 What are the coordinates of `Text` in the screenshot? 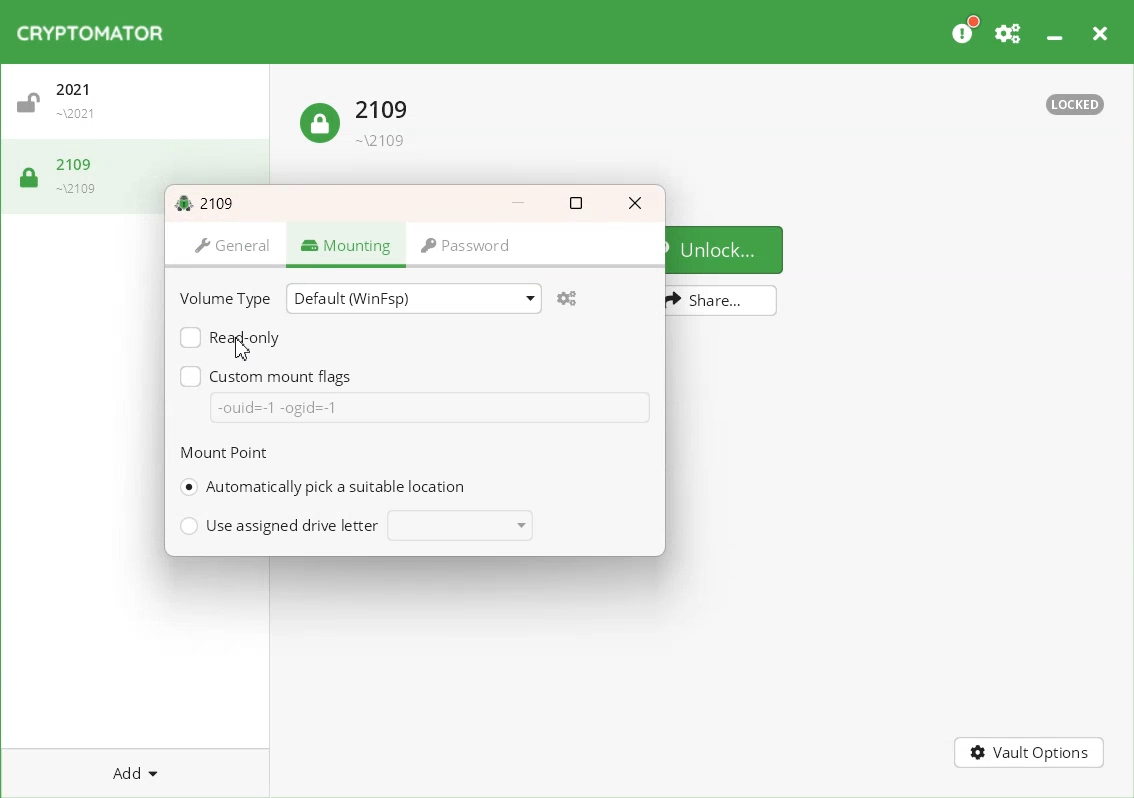 It's located at (209, 201).